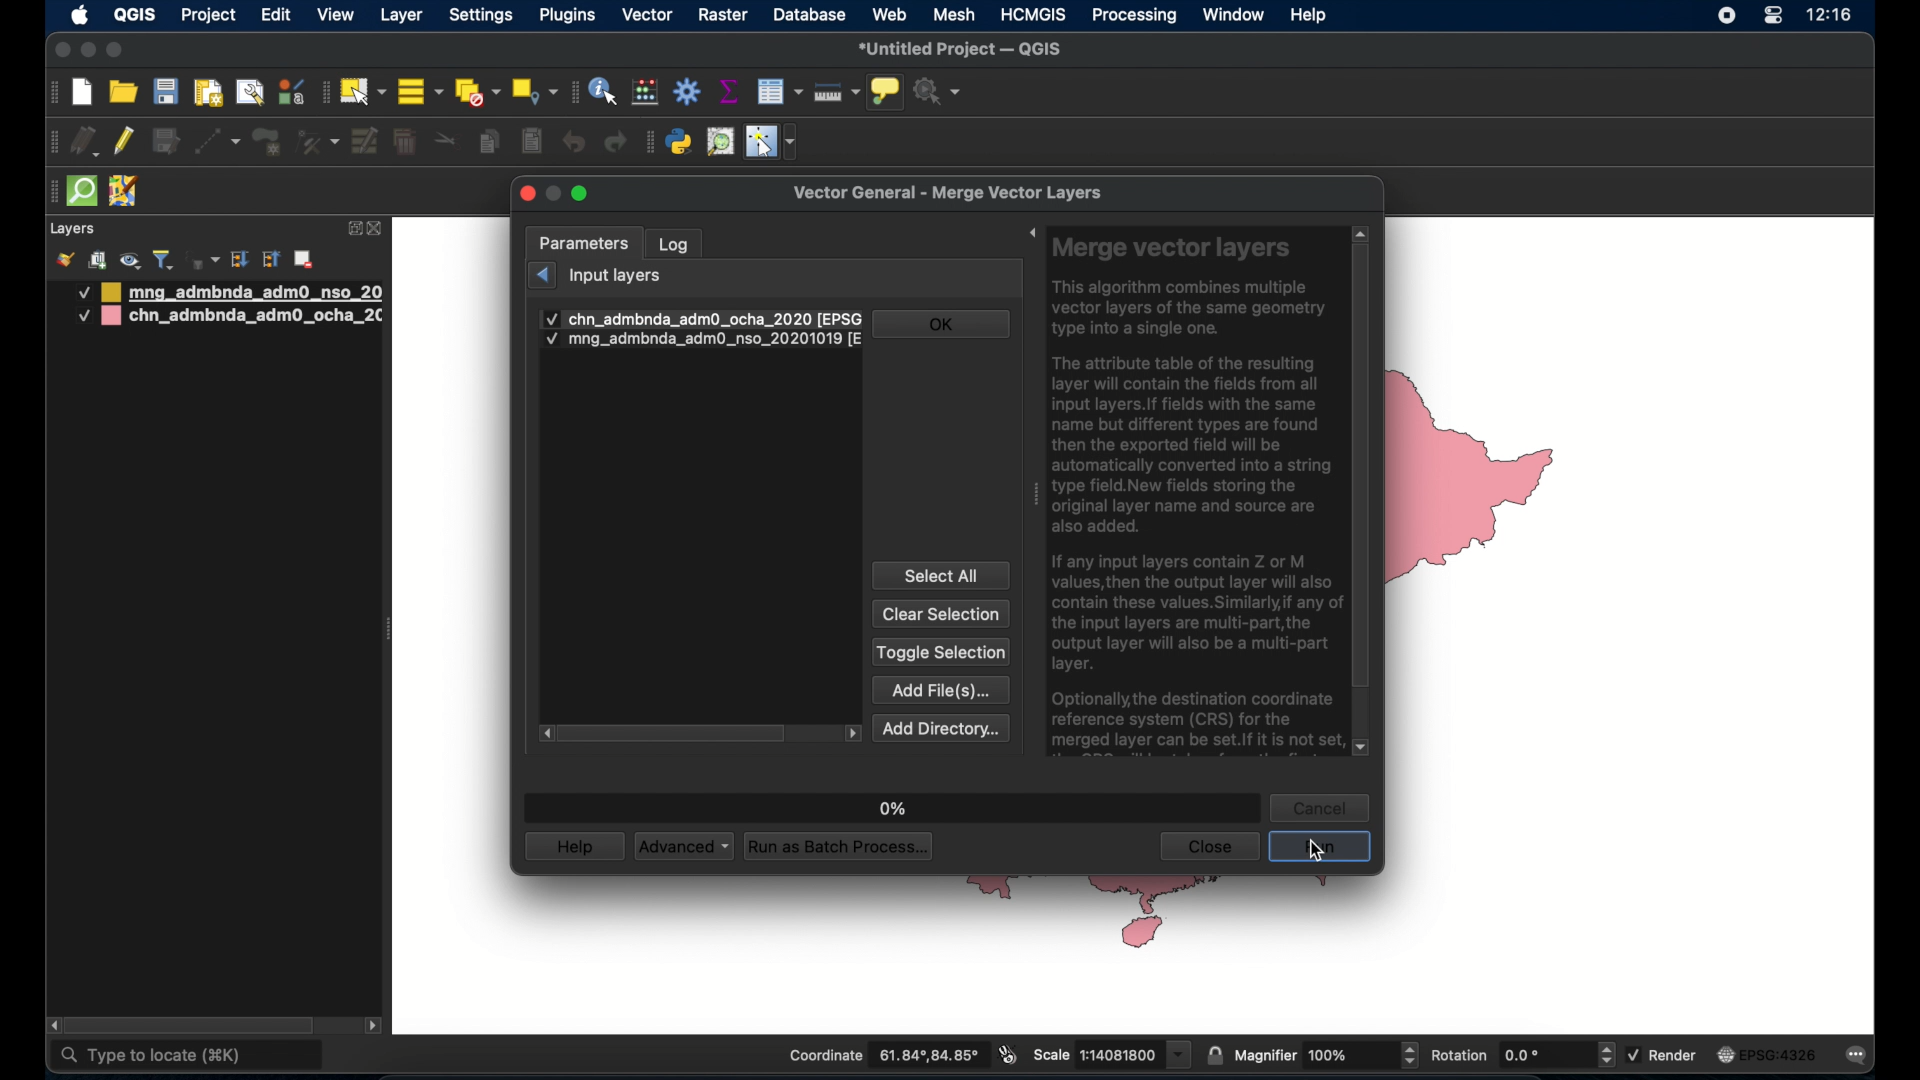 Image resolution: width=1920 pixels, height=1080 pixels. What do you see at coordinates (1309, 14) in the screenshot?
I see `help` at bounding box center [1309, 14].